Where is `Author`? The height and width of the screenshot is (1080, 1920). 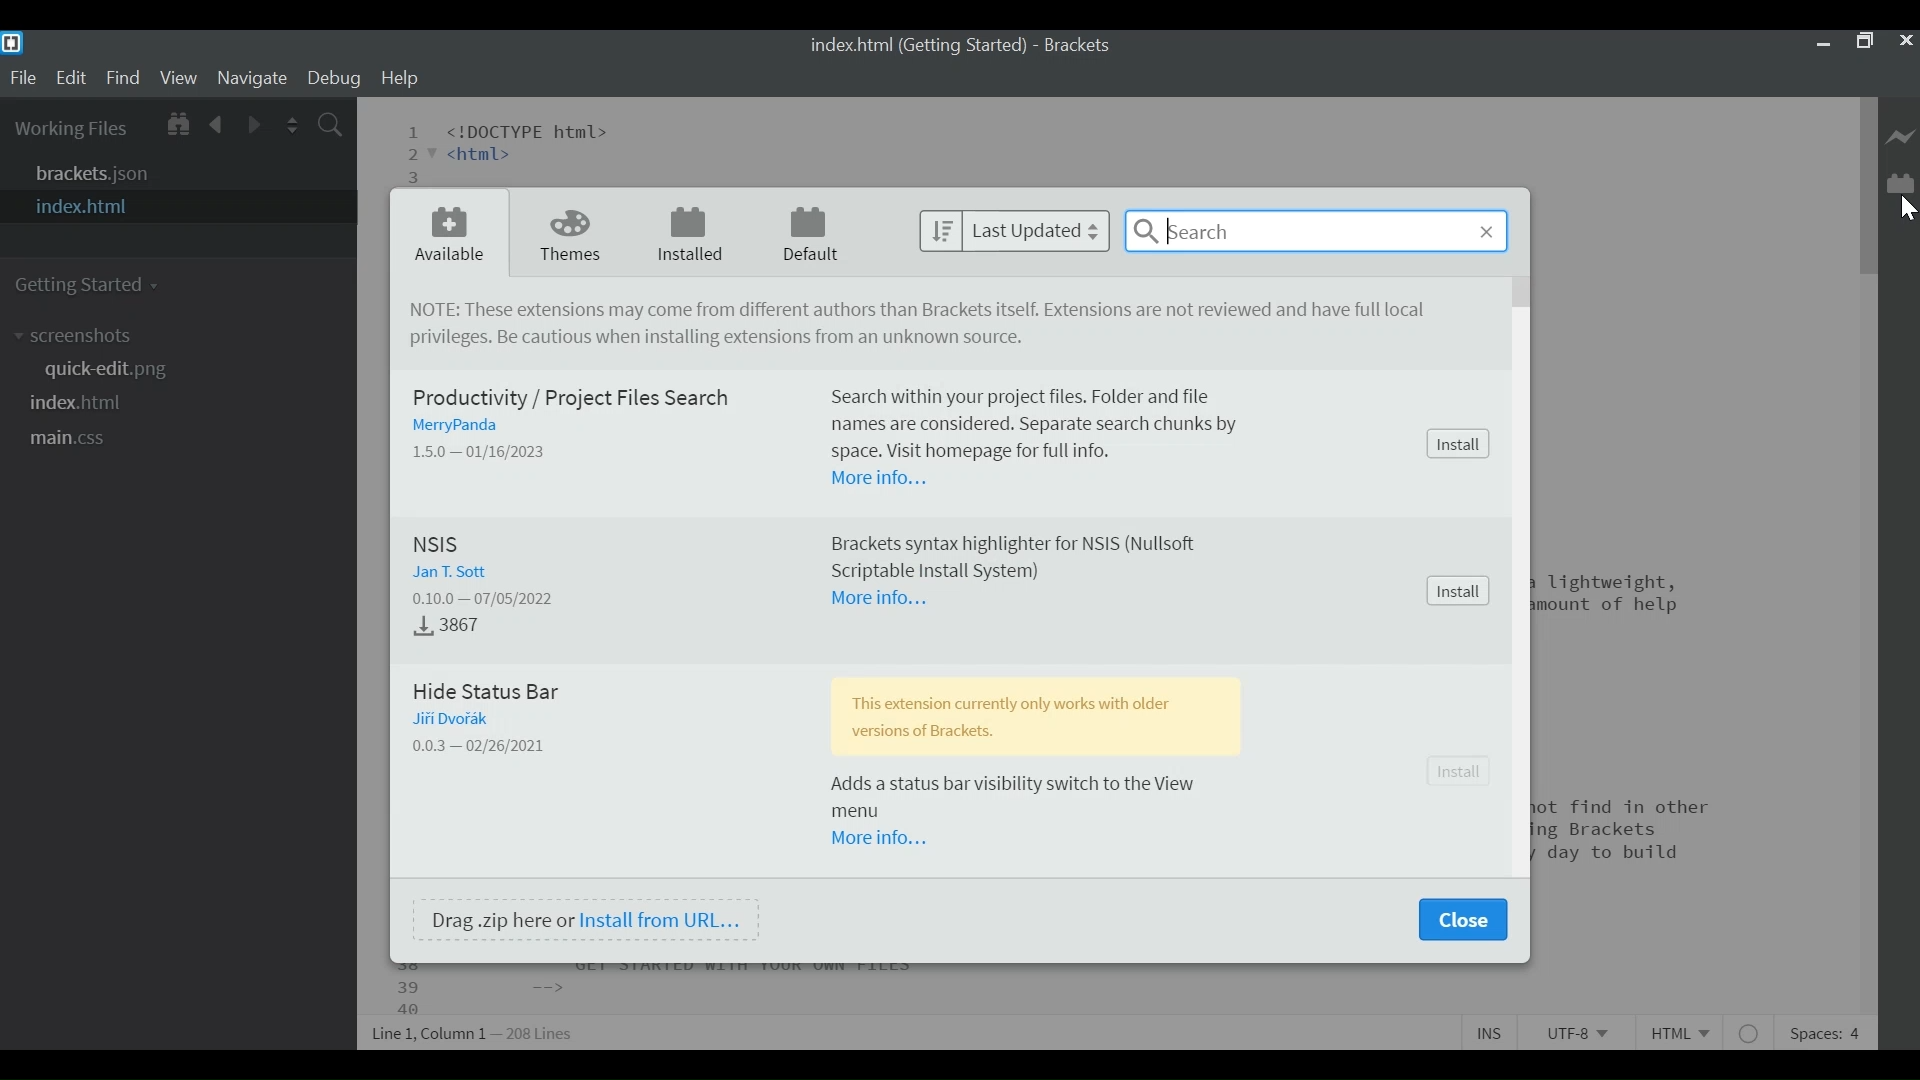 Author is located at coordinates (454, 720).